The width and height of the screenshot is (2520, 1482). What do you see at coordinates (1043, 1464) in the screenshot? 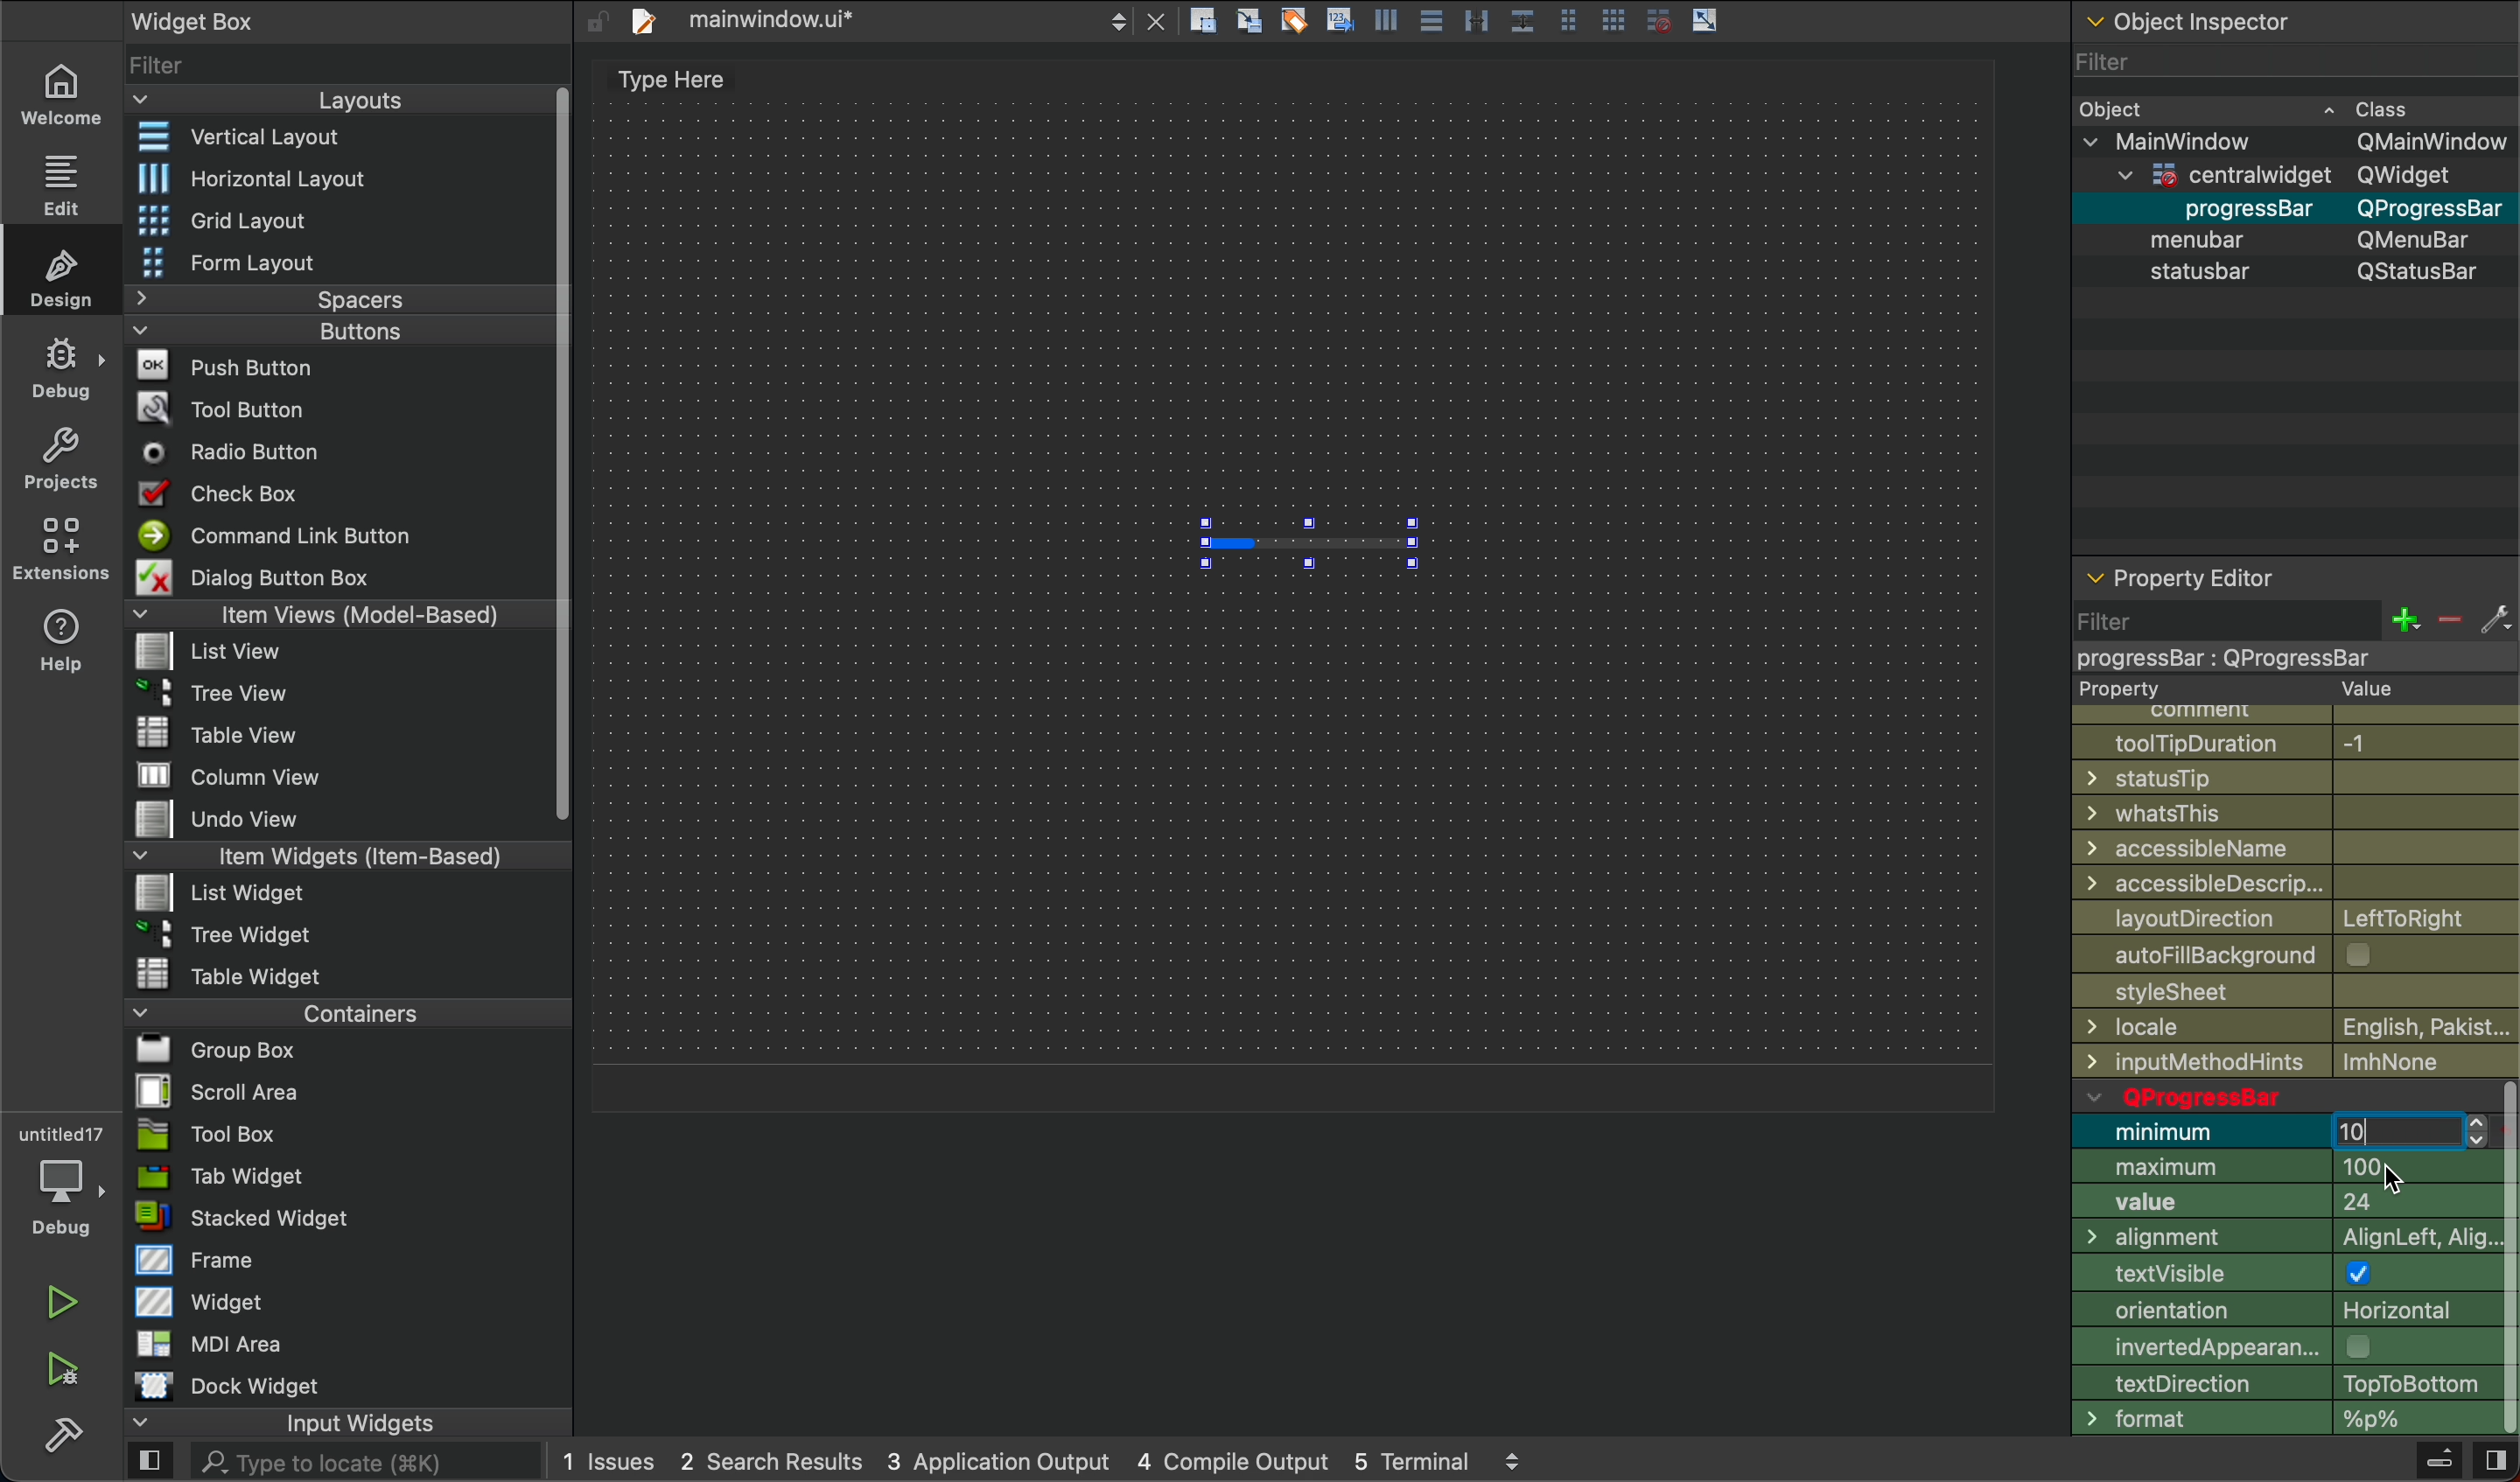
I see `logs` at bounding box center [1043, 1464].